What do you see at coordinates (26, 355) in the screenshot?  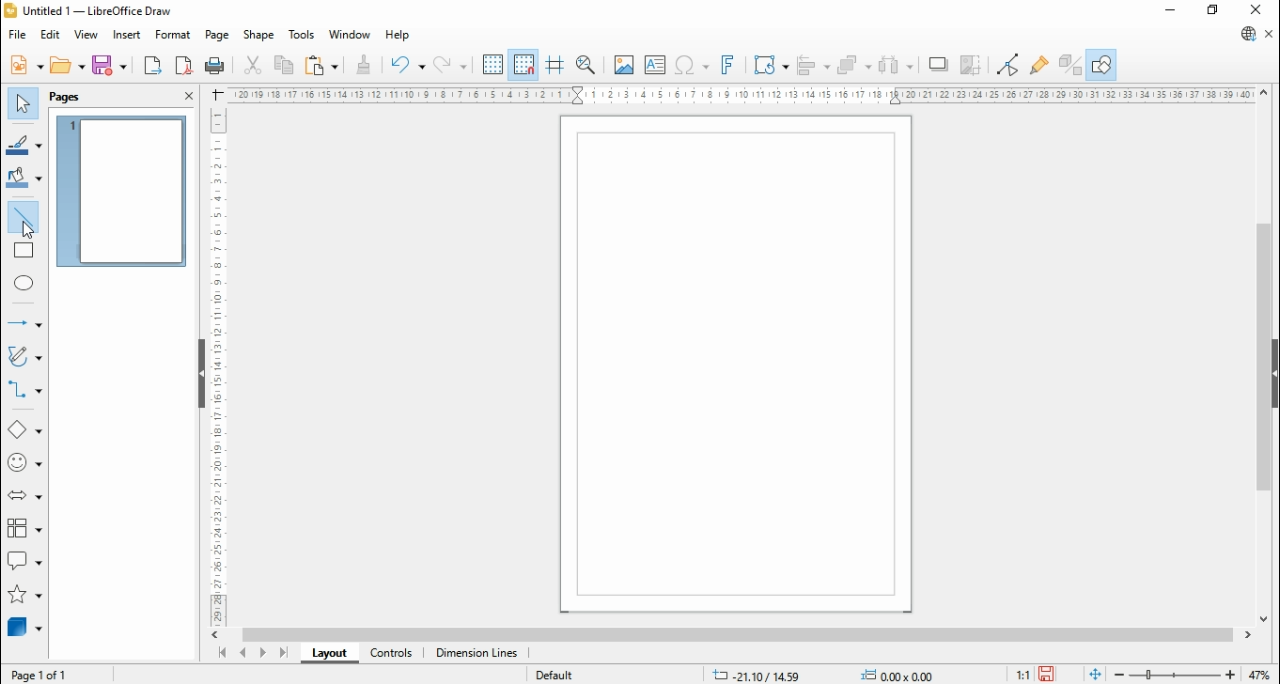 I see `curves and polygons` at bounding box center [26, 355].